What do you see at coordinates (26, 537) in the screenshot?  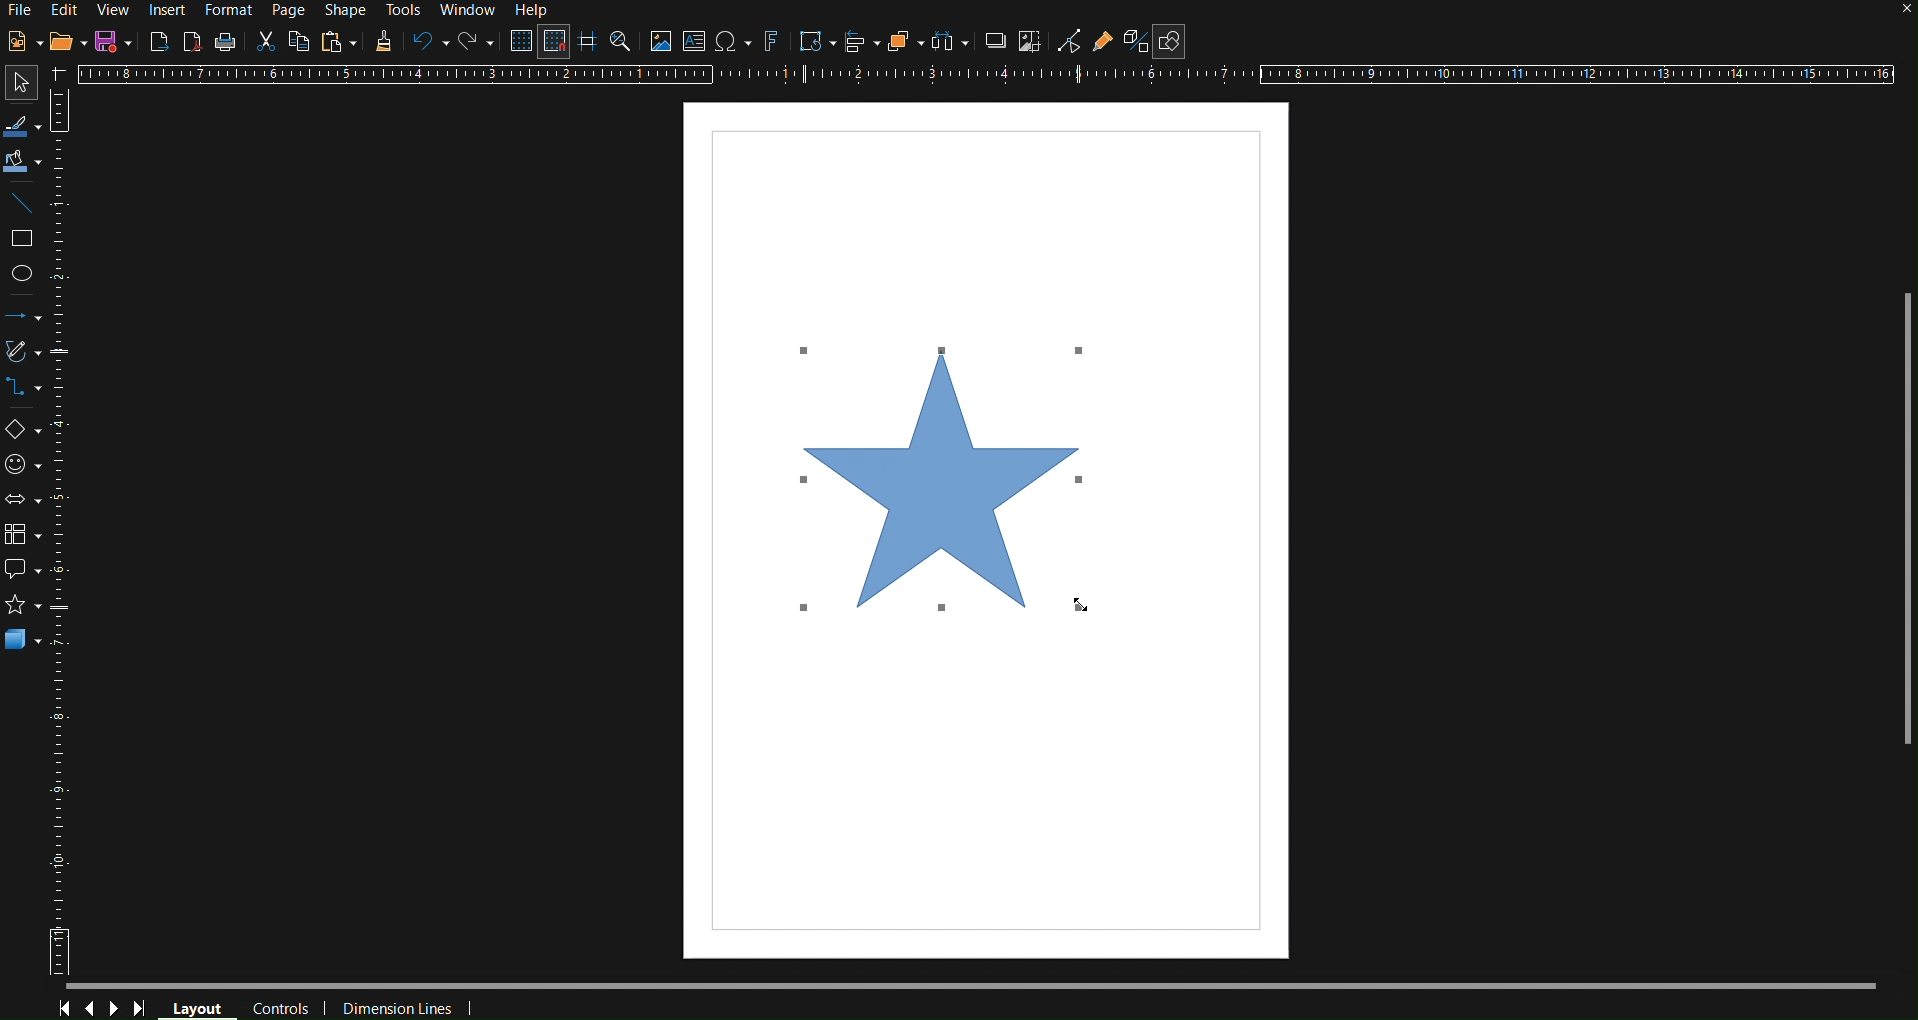 I see `Flowchart` at bounding box center [26, 537].